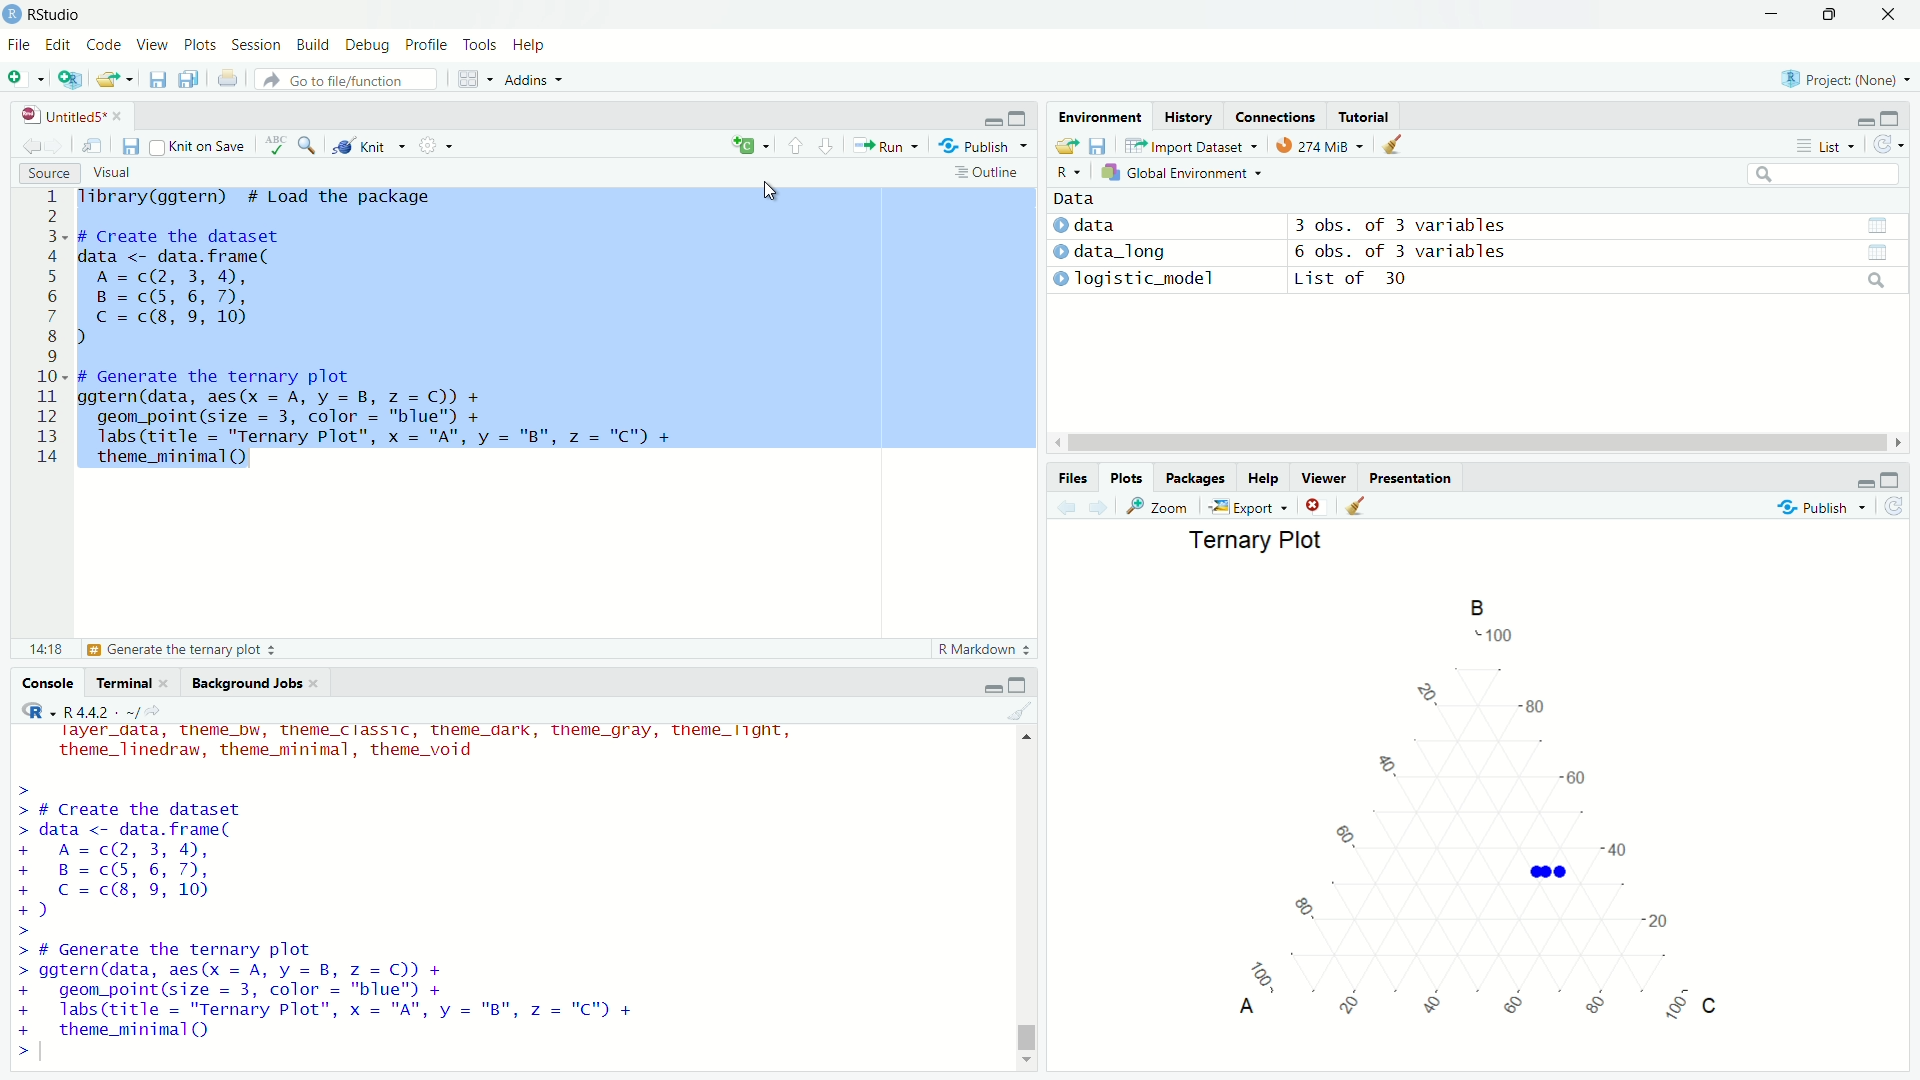 This screenshot has width=1920, height=1080. What do you see at coordinates (1889, 481) in the screenshot?
I see `maximise` at bounding box center [1889, 481].